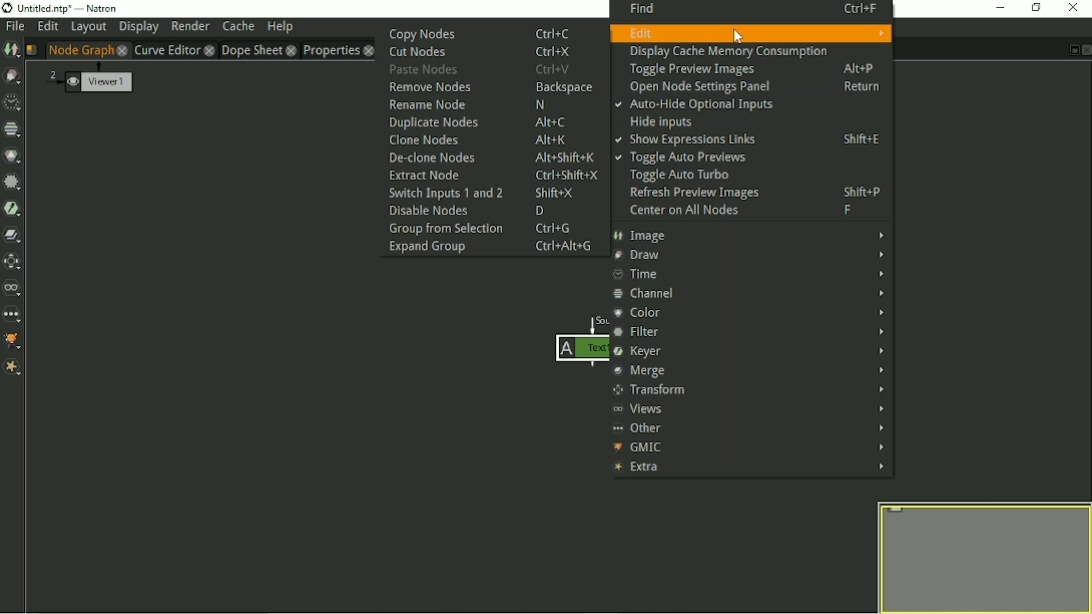  Describe the element at coordinates (14, 288) in the screenshot. I see `Views` at that location.